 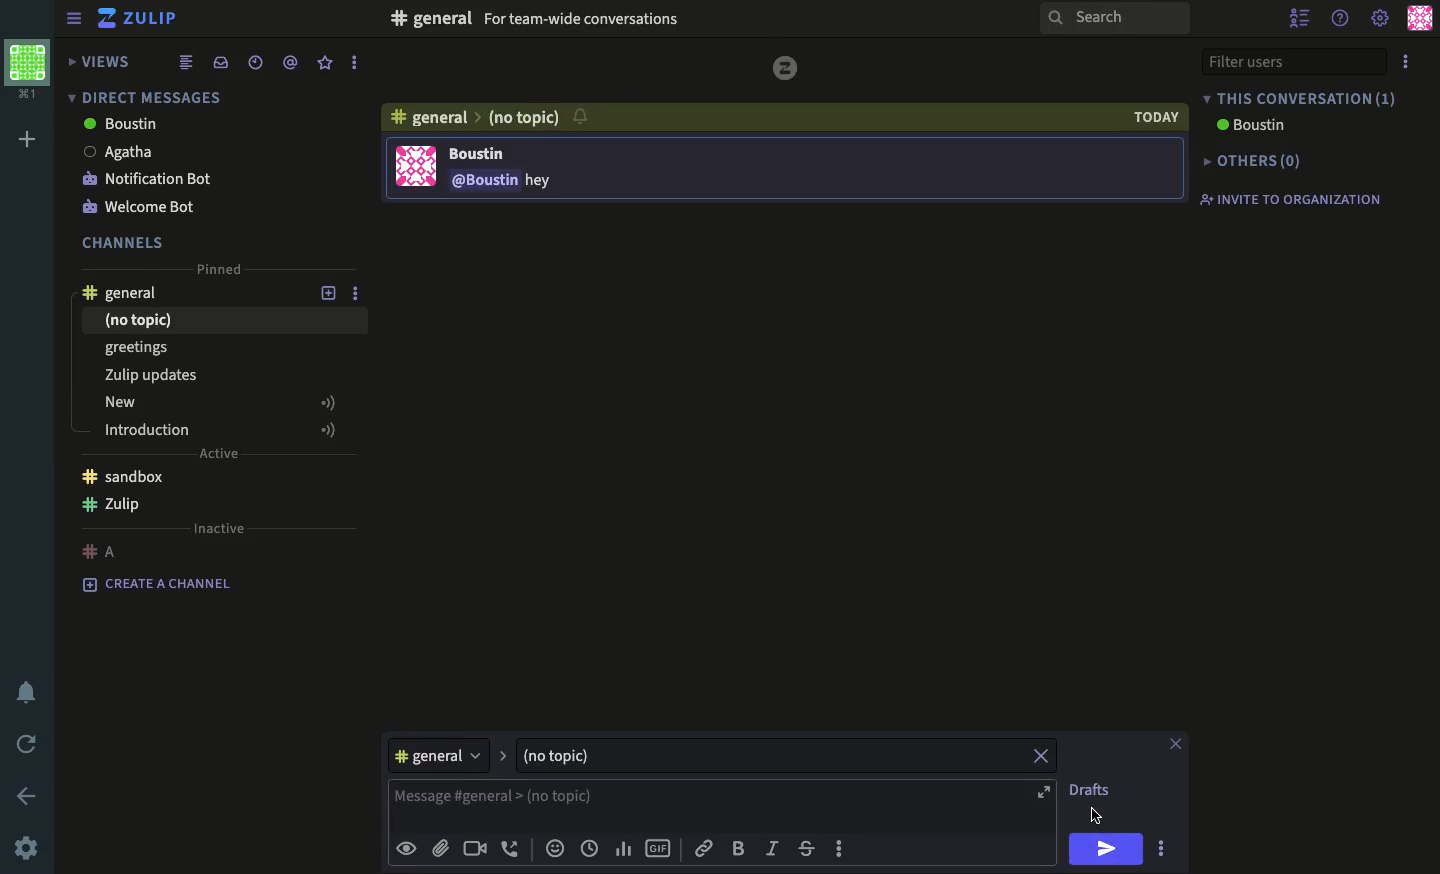 I want to click on options, so click(x=351, y=63).